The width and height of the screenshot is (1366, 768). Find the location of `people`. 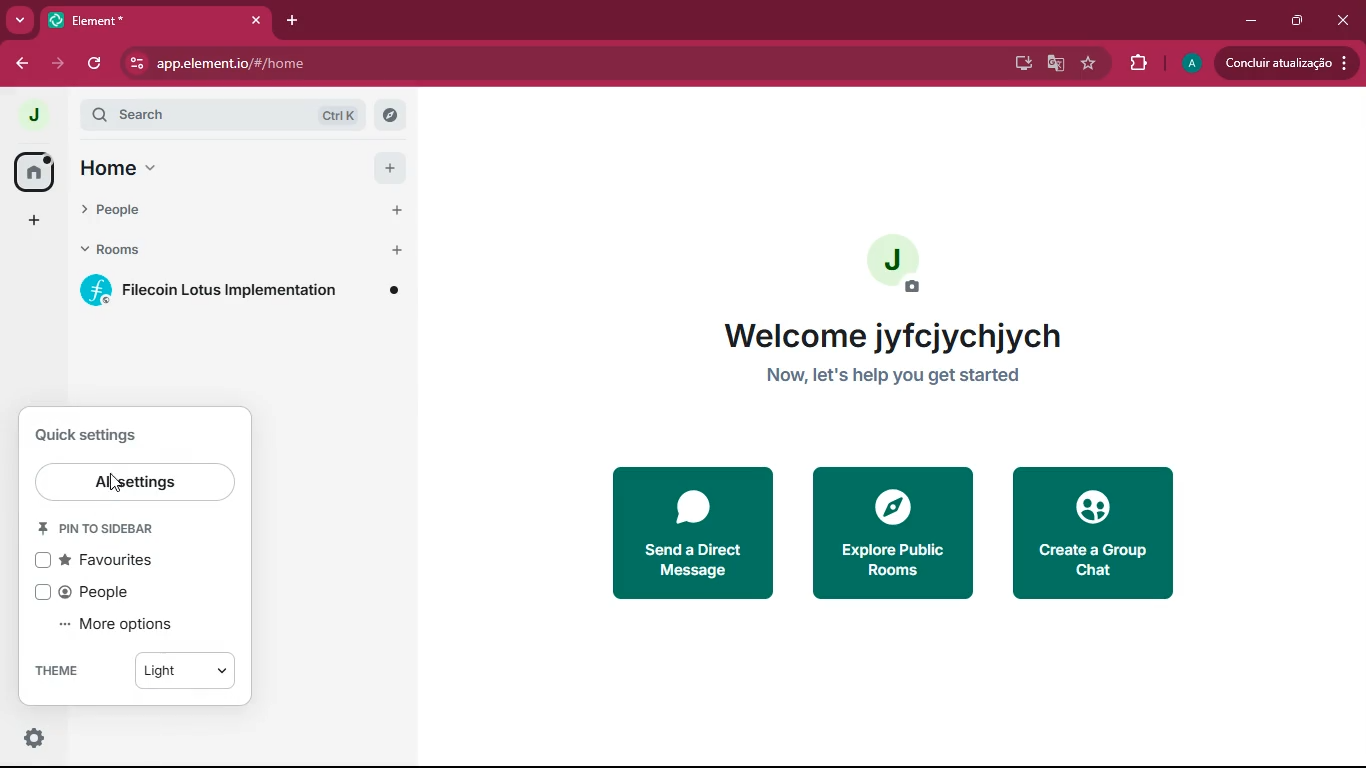

people is located at coordinates (191, 211).